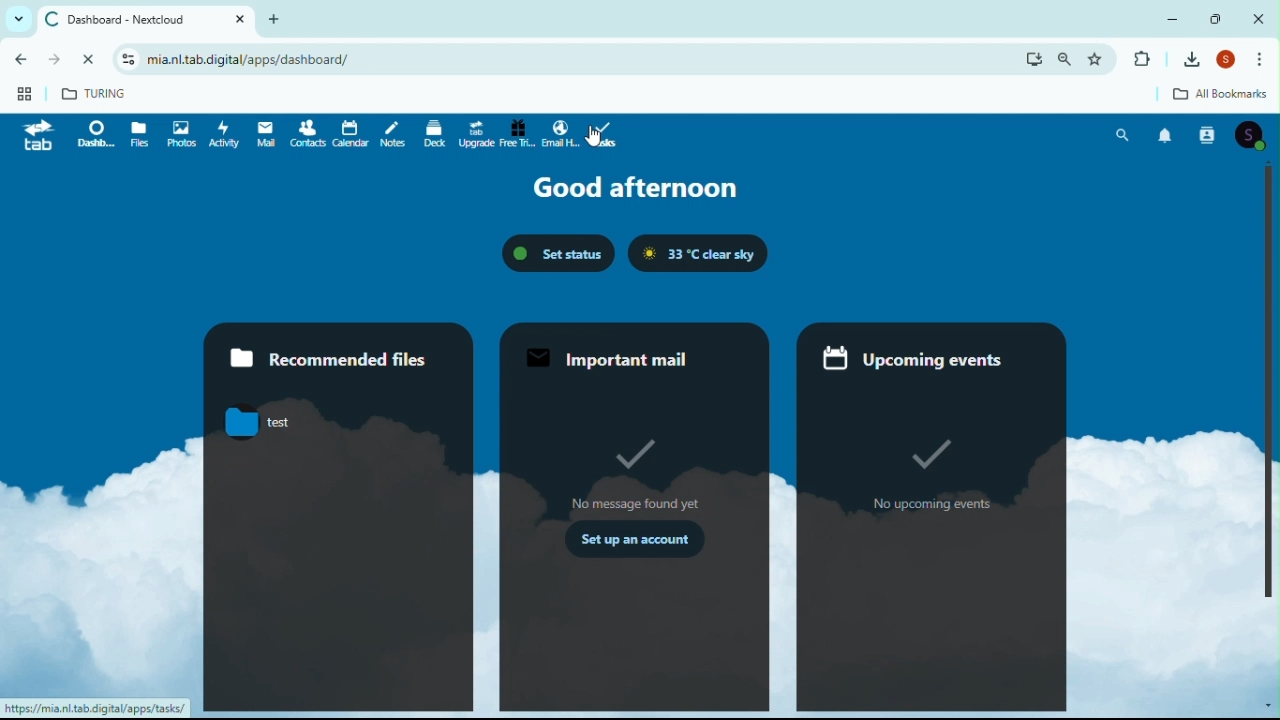 Image resolution: width=1280 pixels, height=720 pixels. Describe the element at coordinates (635, 540) in the screenshot. I see `set up an account` at that location.